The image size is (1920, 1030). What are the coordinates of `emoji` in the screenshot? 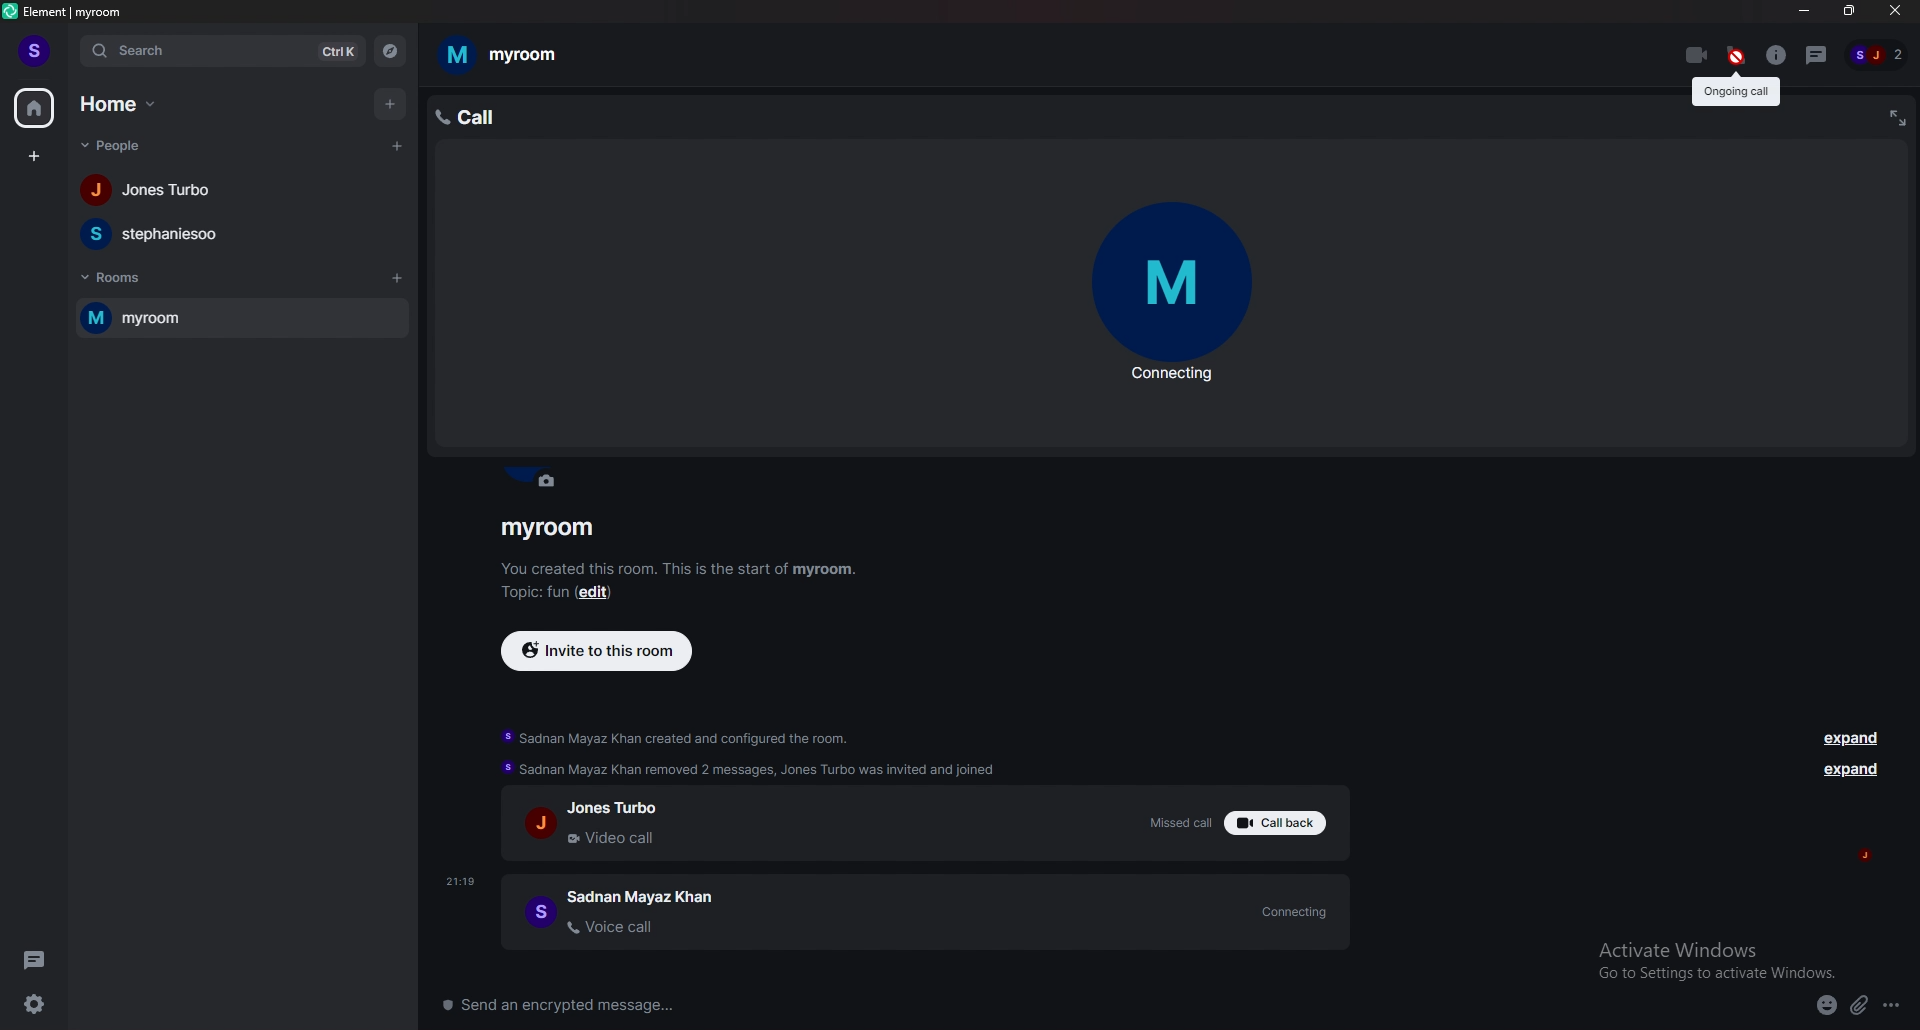 It's located at (1825, 1005).